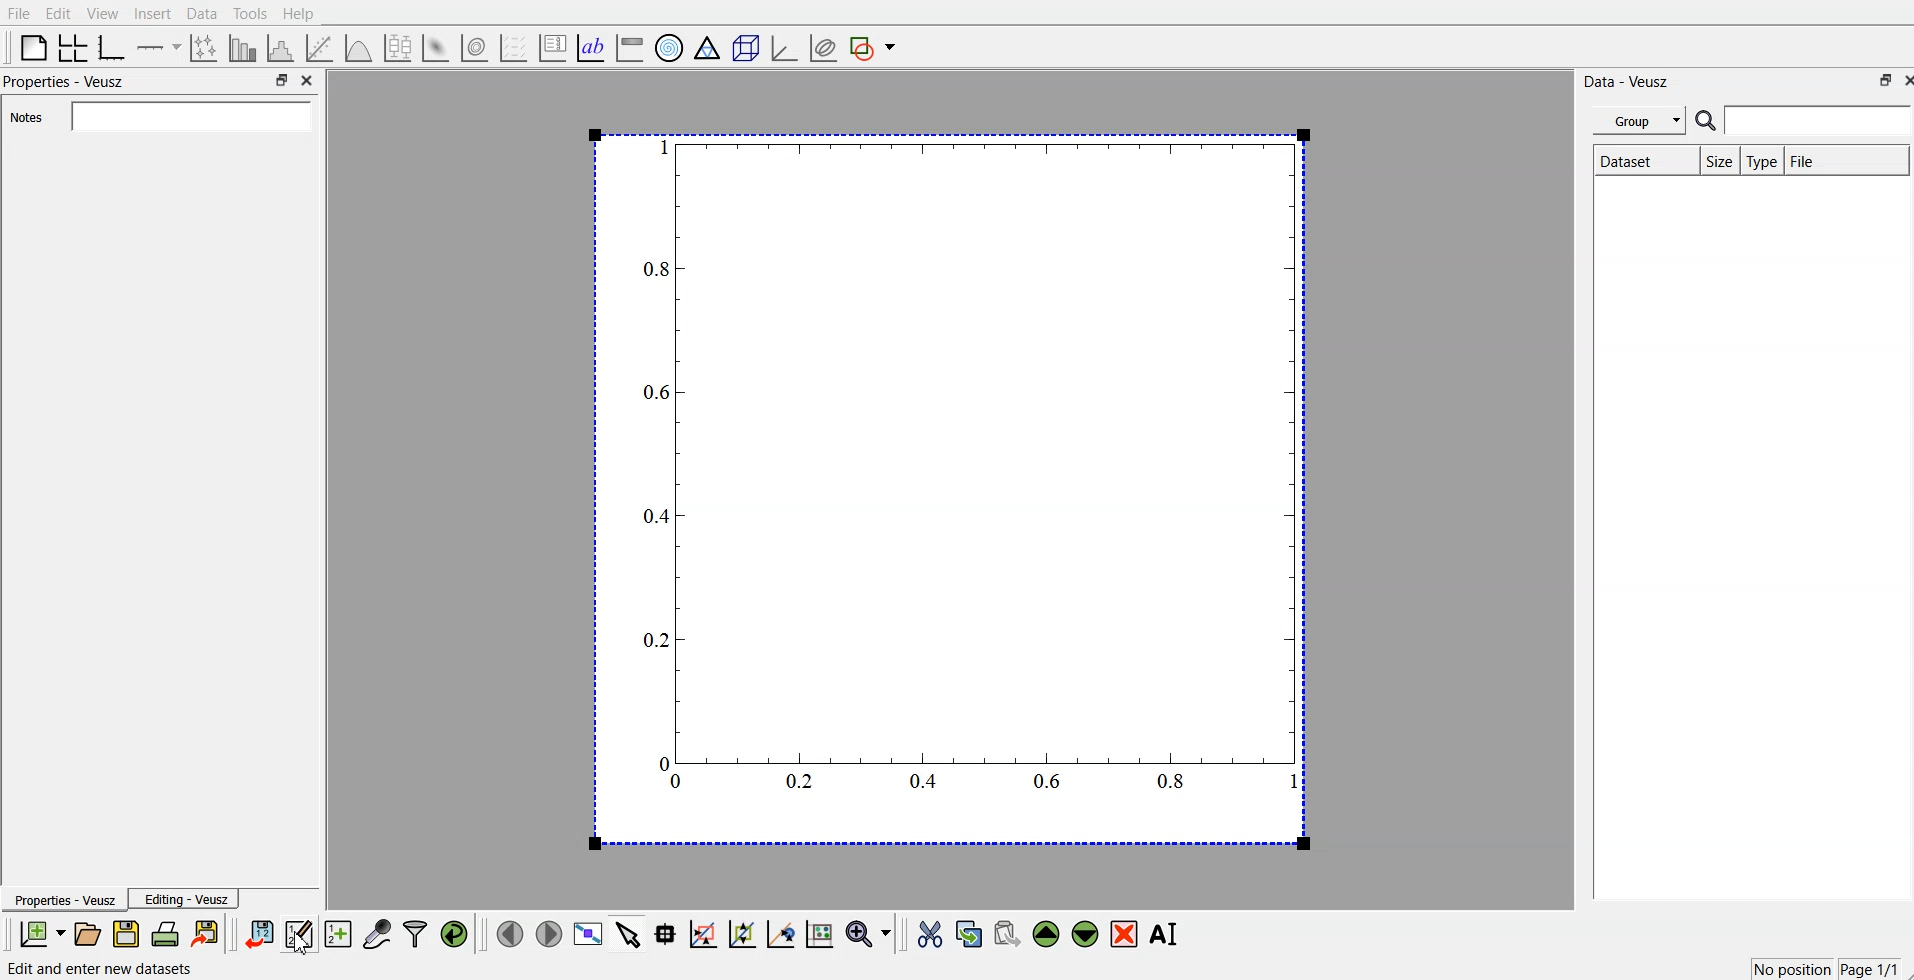  Describe the element at coordinates (548, 933) in the screenshot. I see `move to next page` at that location.